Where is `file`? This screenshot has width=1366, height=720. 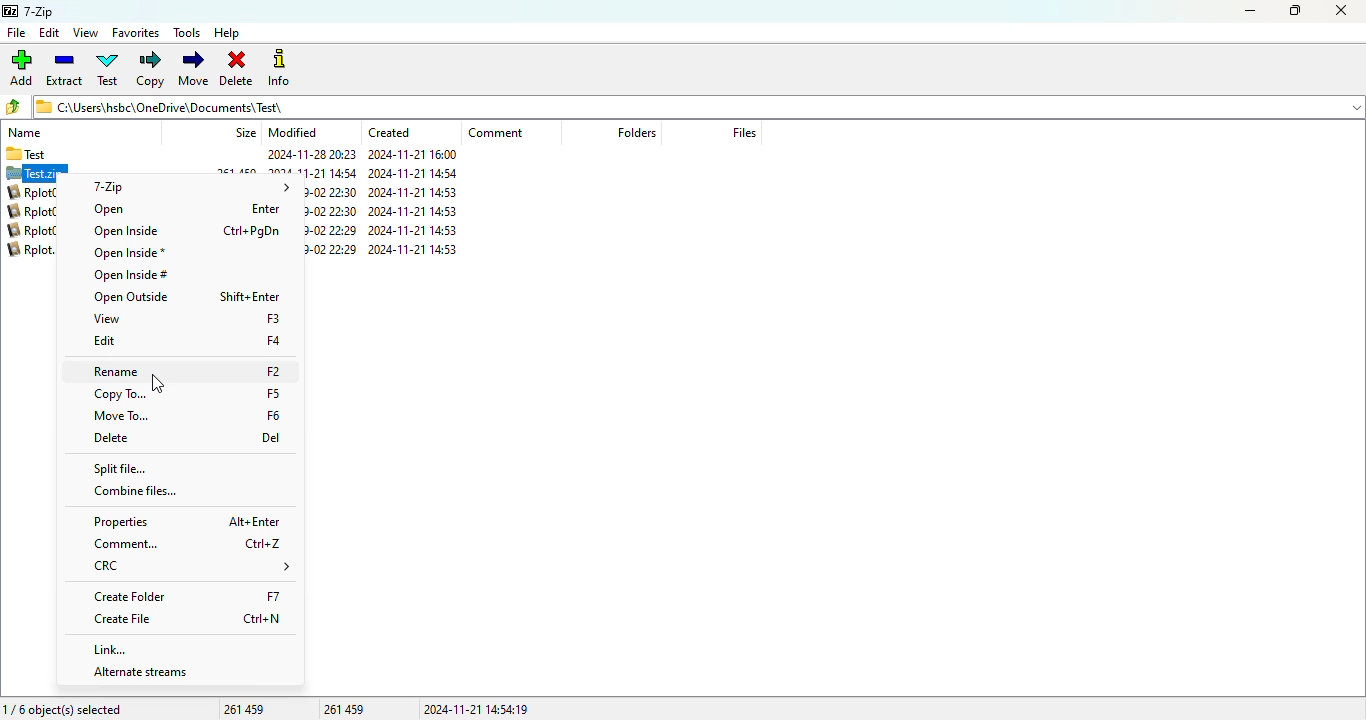
file is located at coordinates (15, 33).